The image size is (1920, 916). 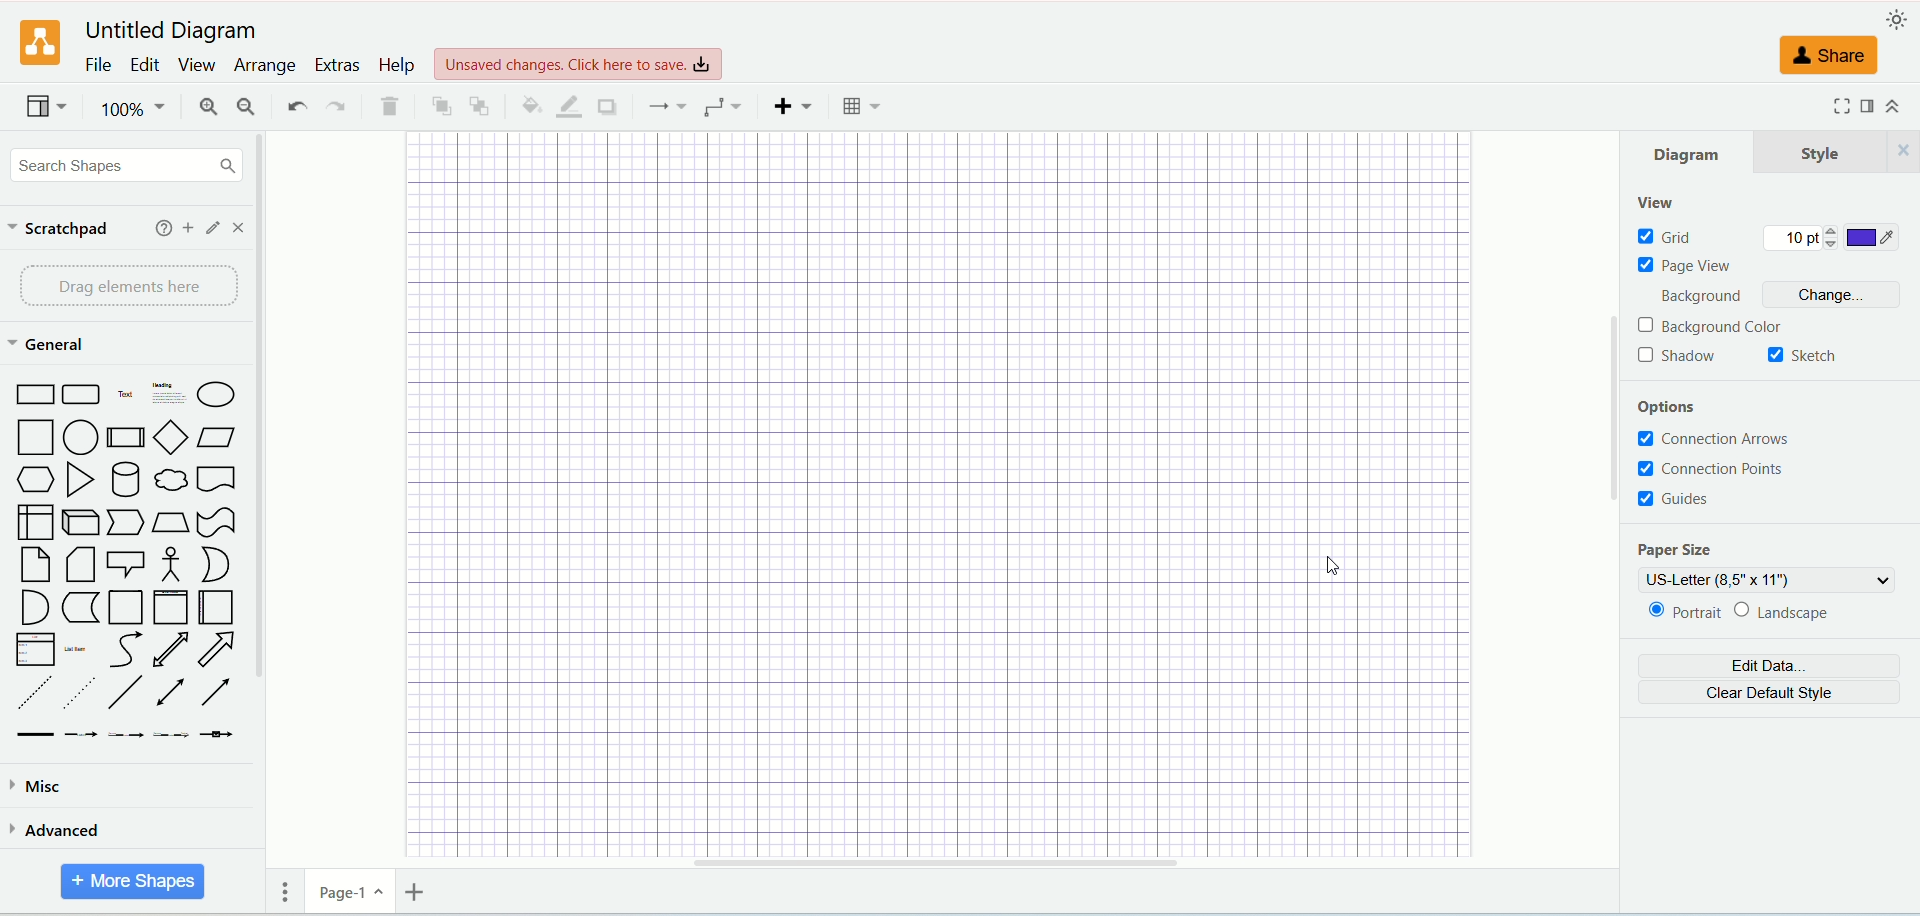 What do you see at coordinates (1681, 267) in the screenshot?
I see `page view` at bounding box center [1681, 267].